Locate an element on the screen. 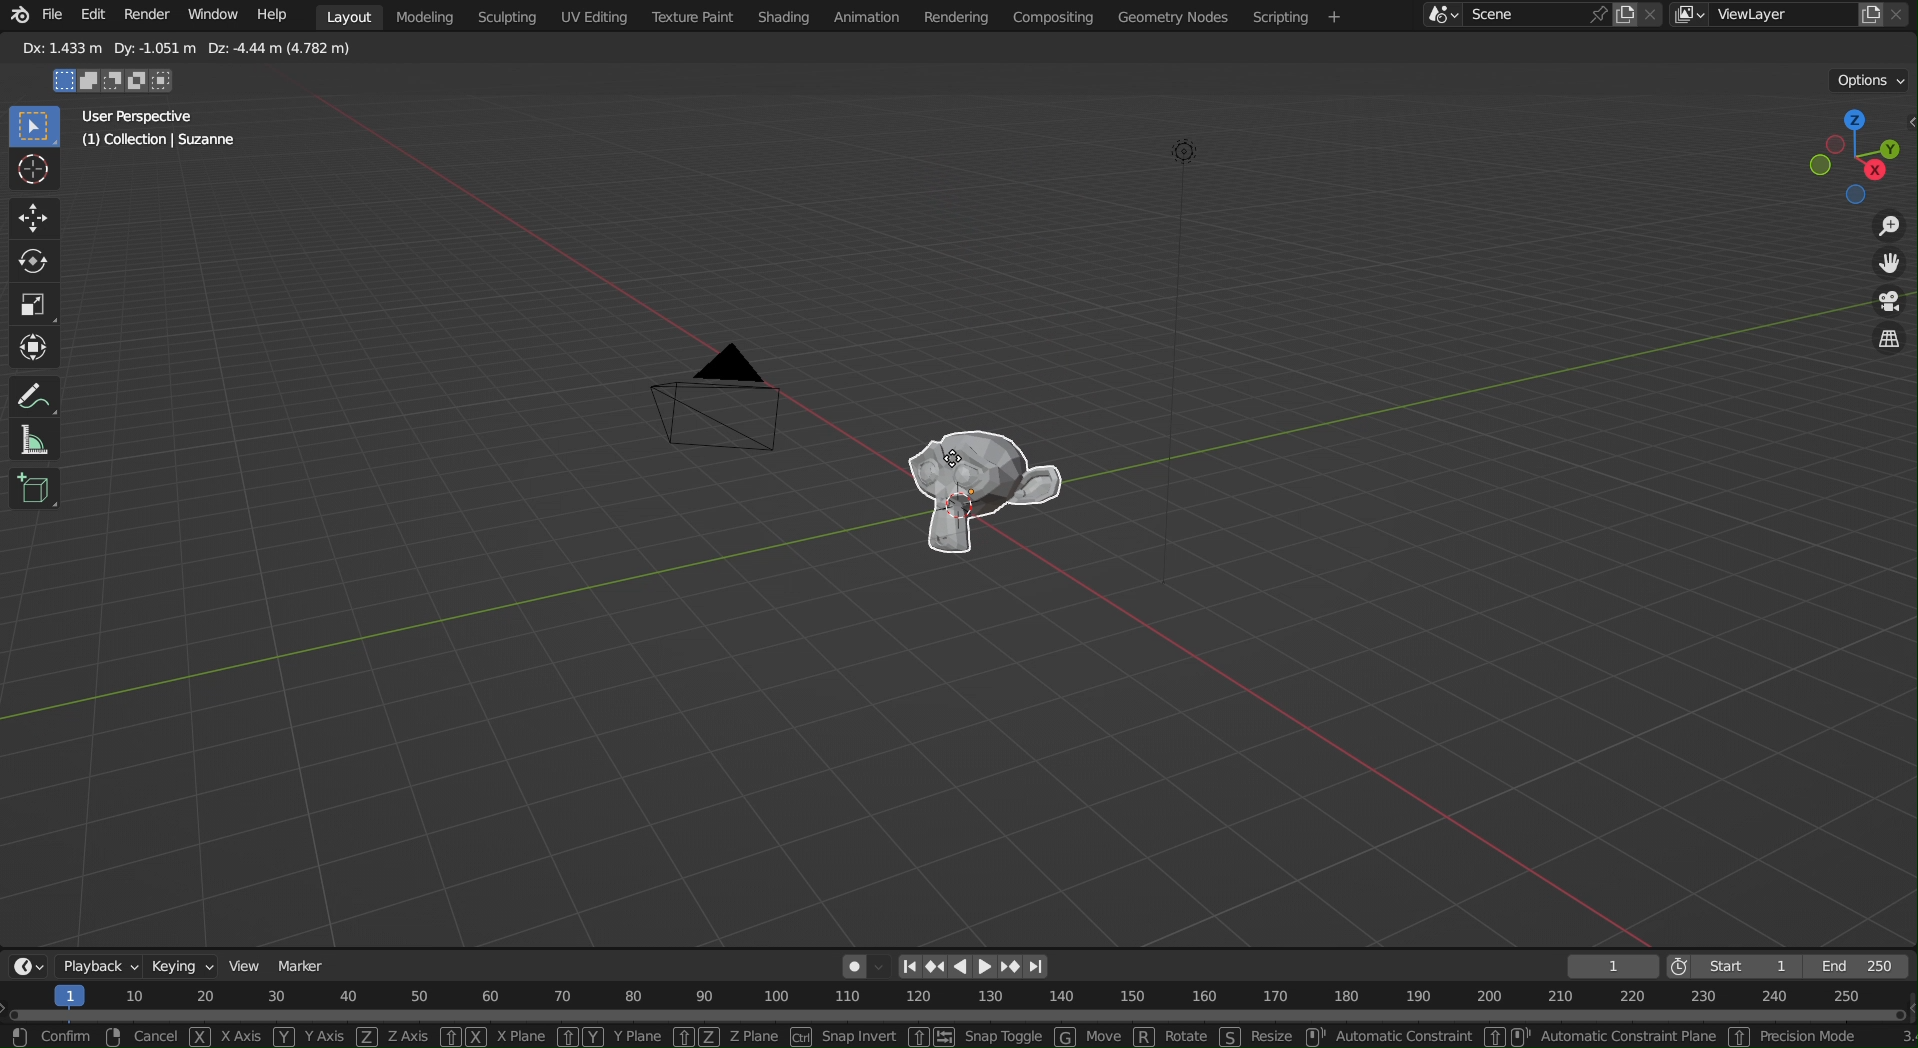 This screenshot has width=1918, height=1048. Playback is located at coordinates (99, 968).